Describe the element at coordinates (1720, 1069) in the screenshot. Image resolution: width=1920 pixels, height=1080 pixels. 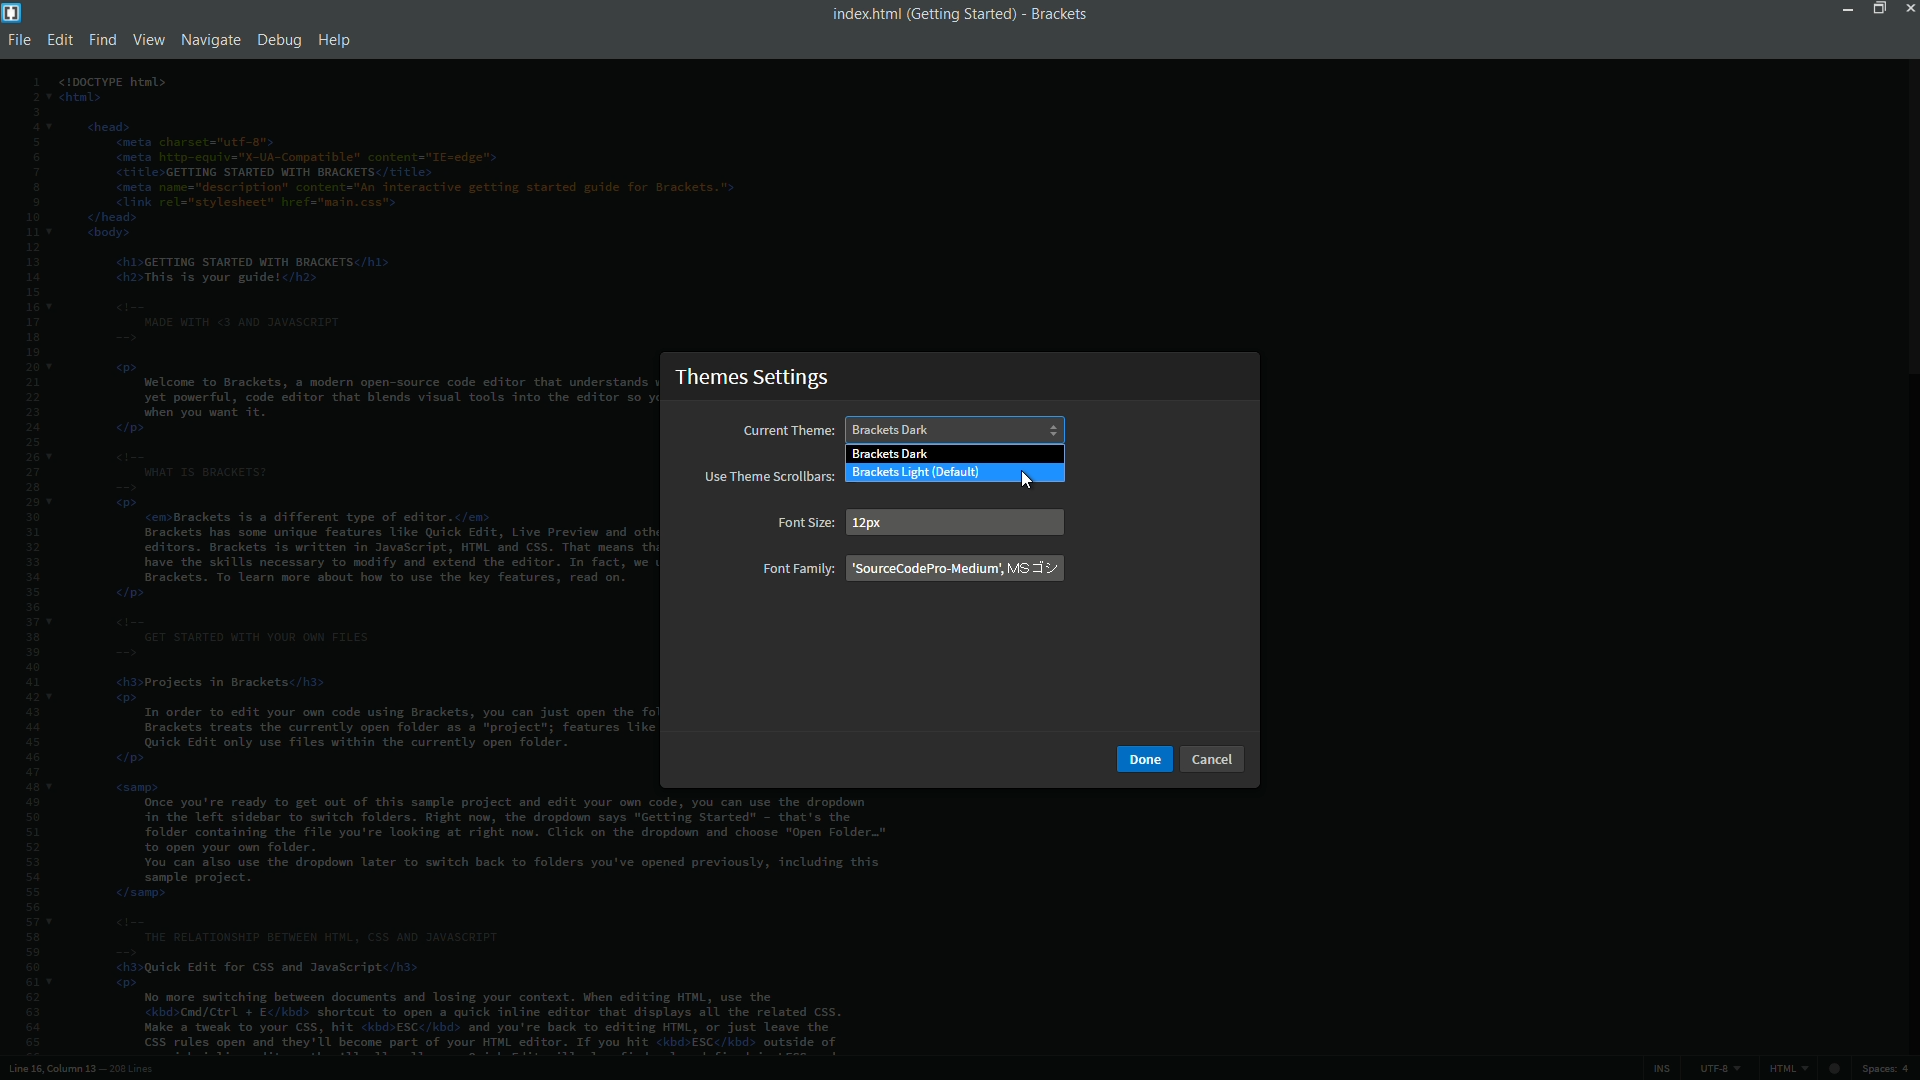
I see `file encoding` at that location.